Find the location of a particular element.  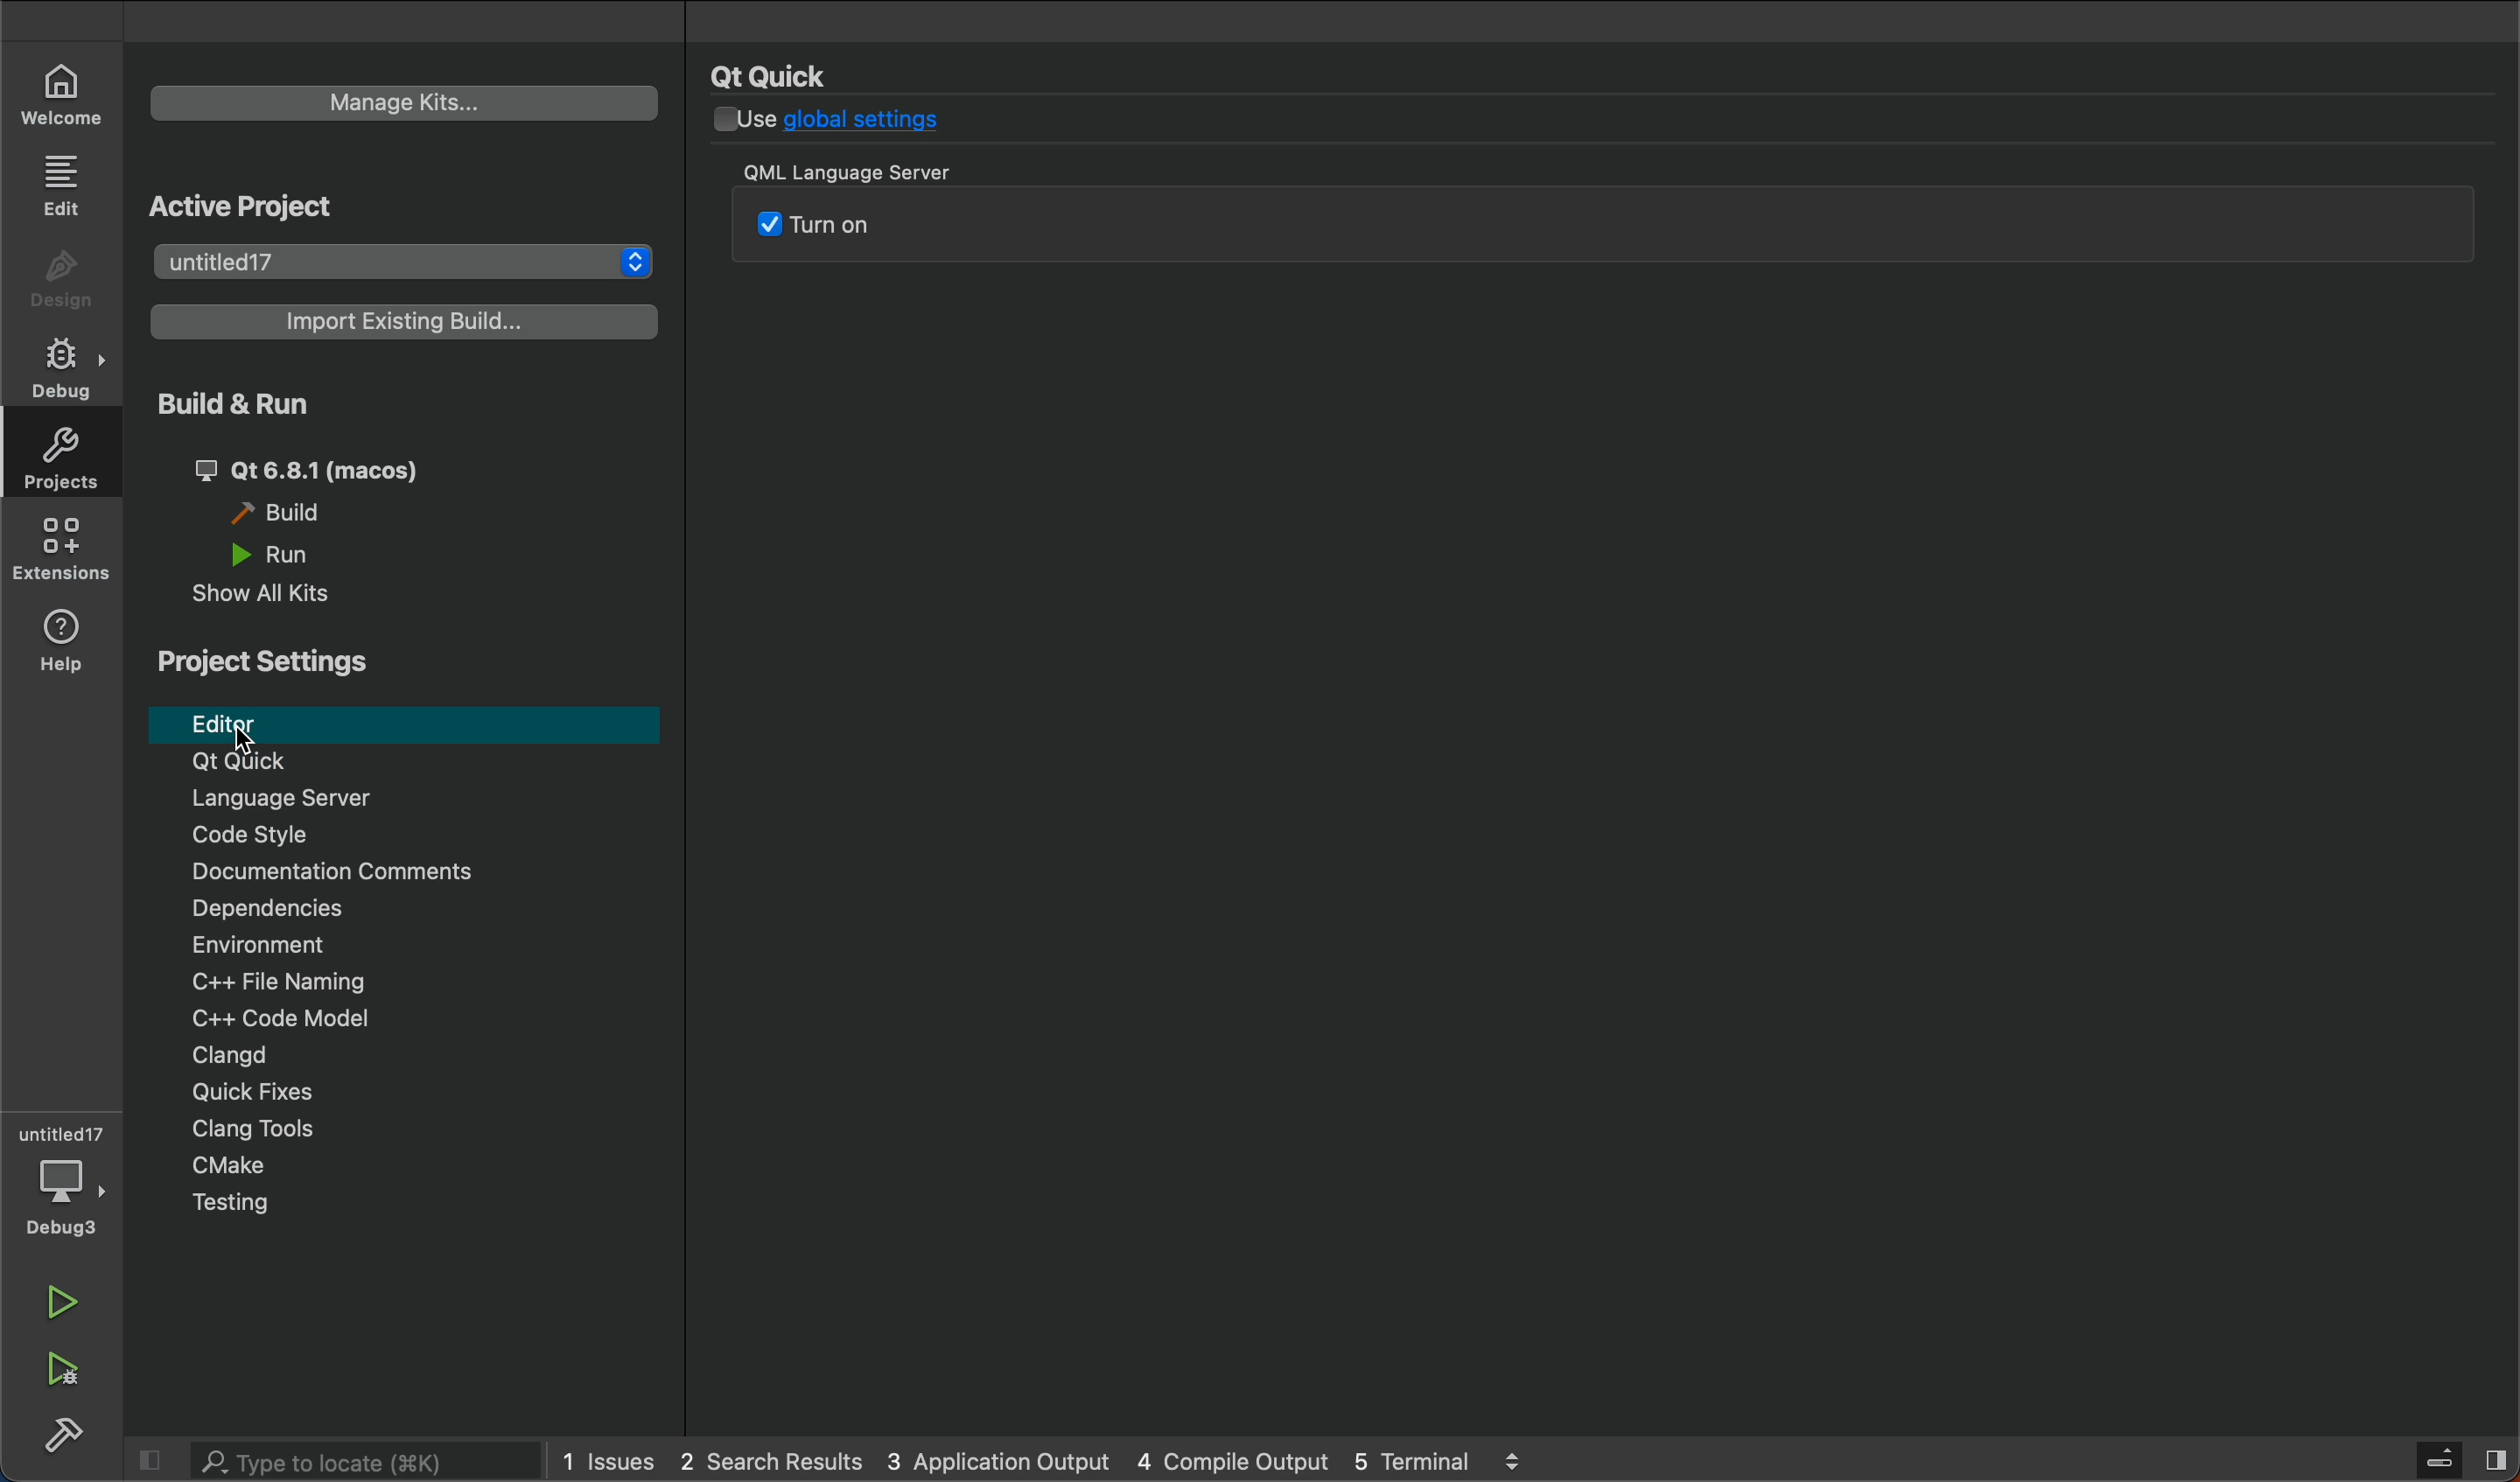

Dependencies  is located at coordinates (392, 909).